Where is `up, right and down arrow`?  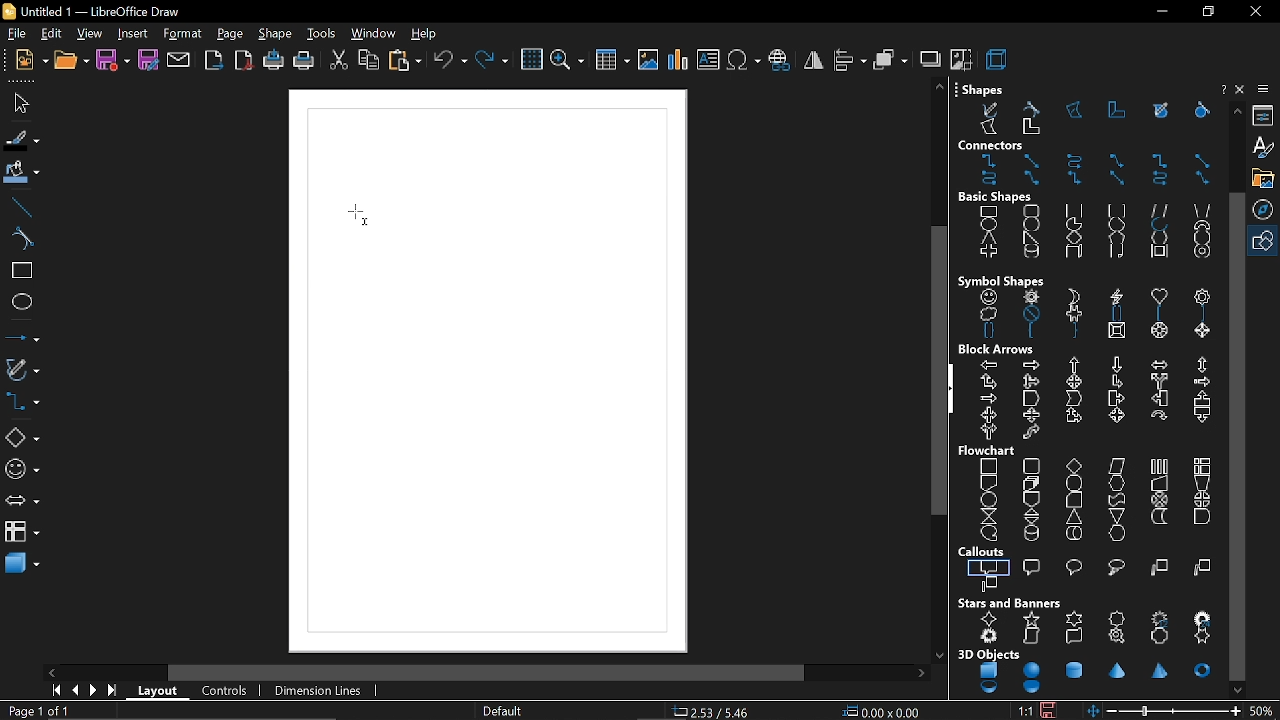
up, right and down arrow is located at coordinates (1030, 381).